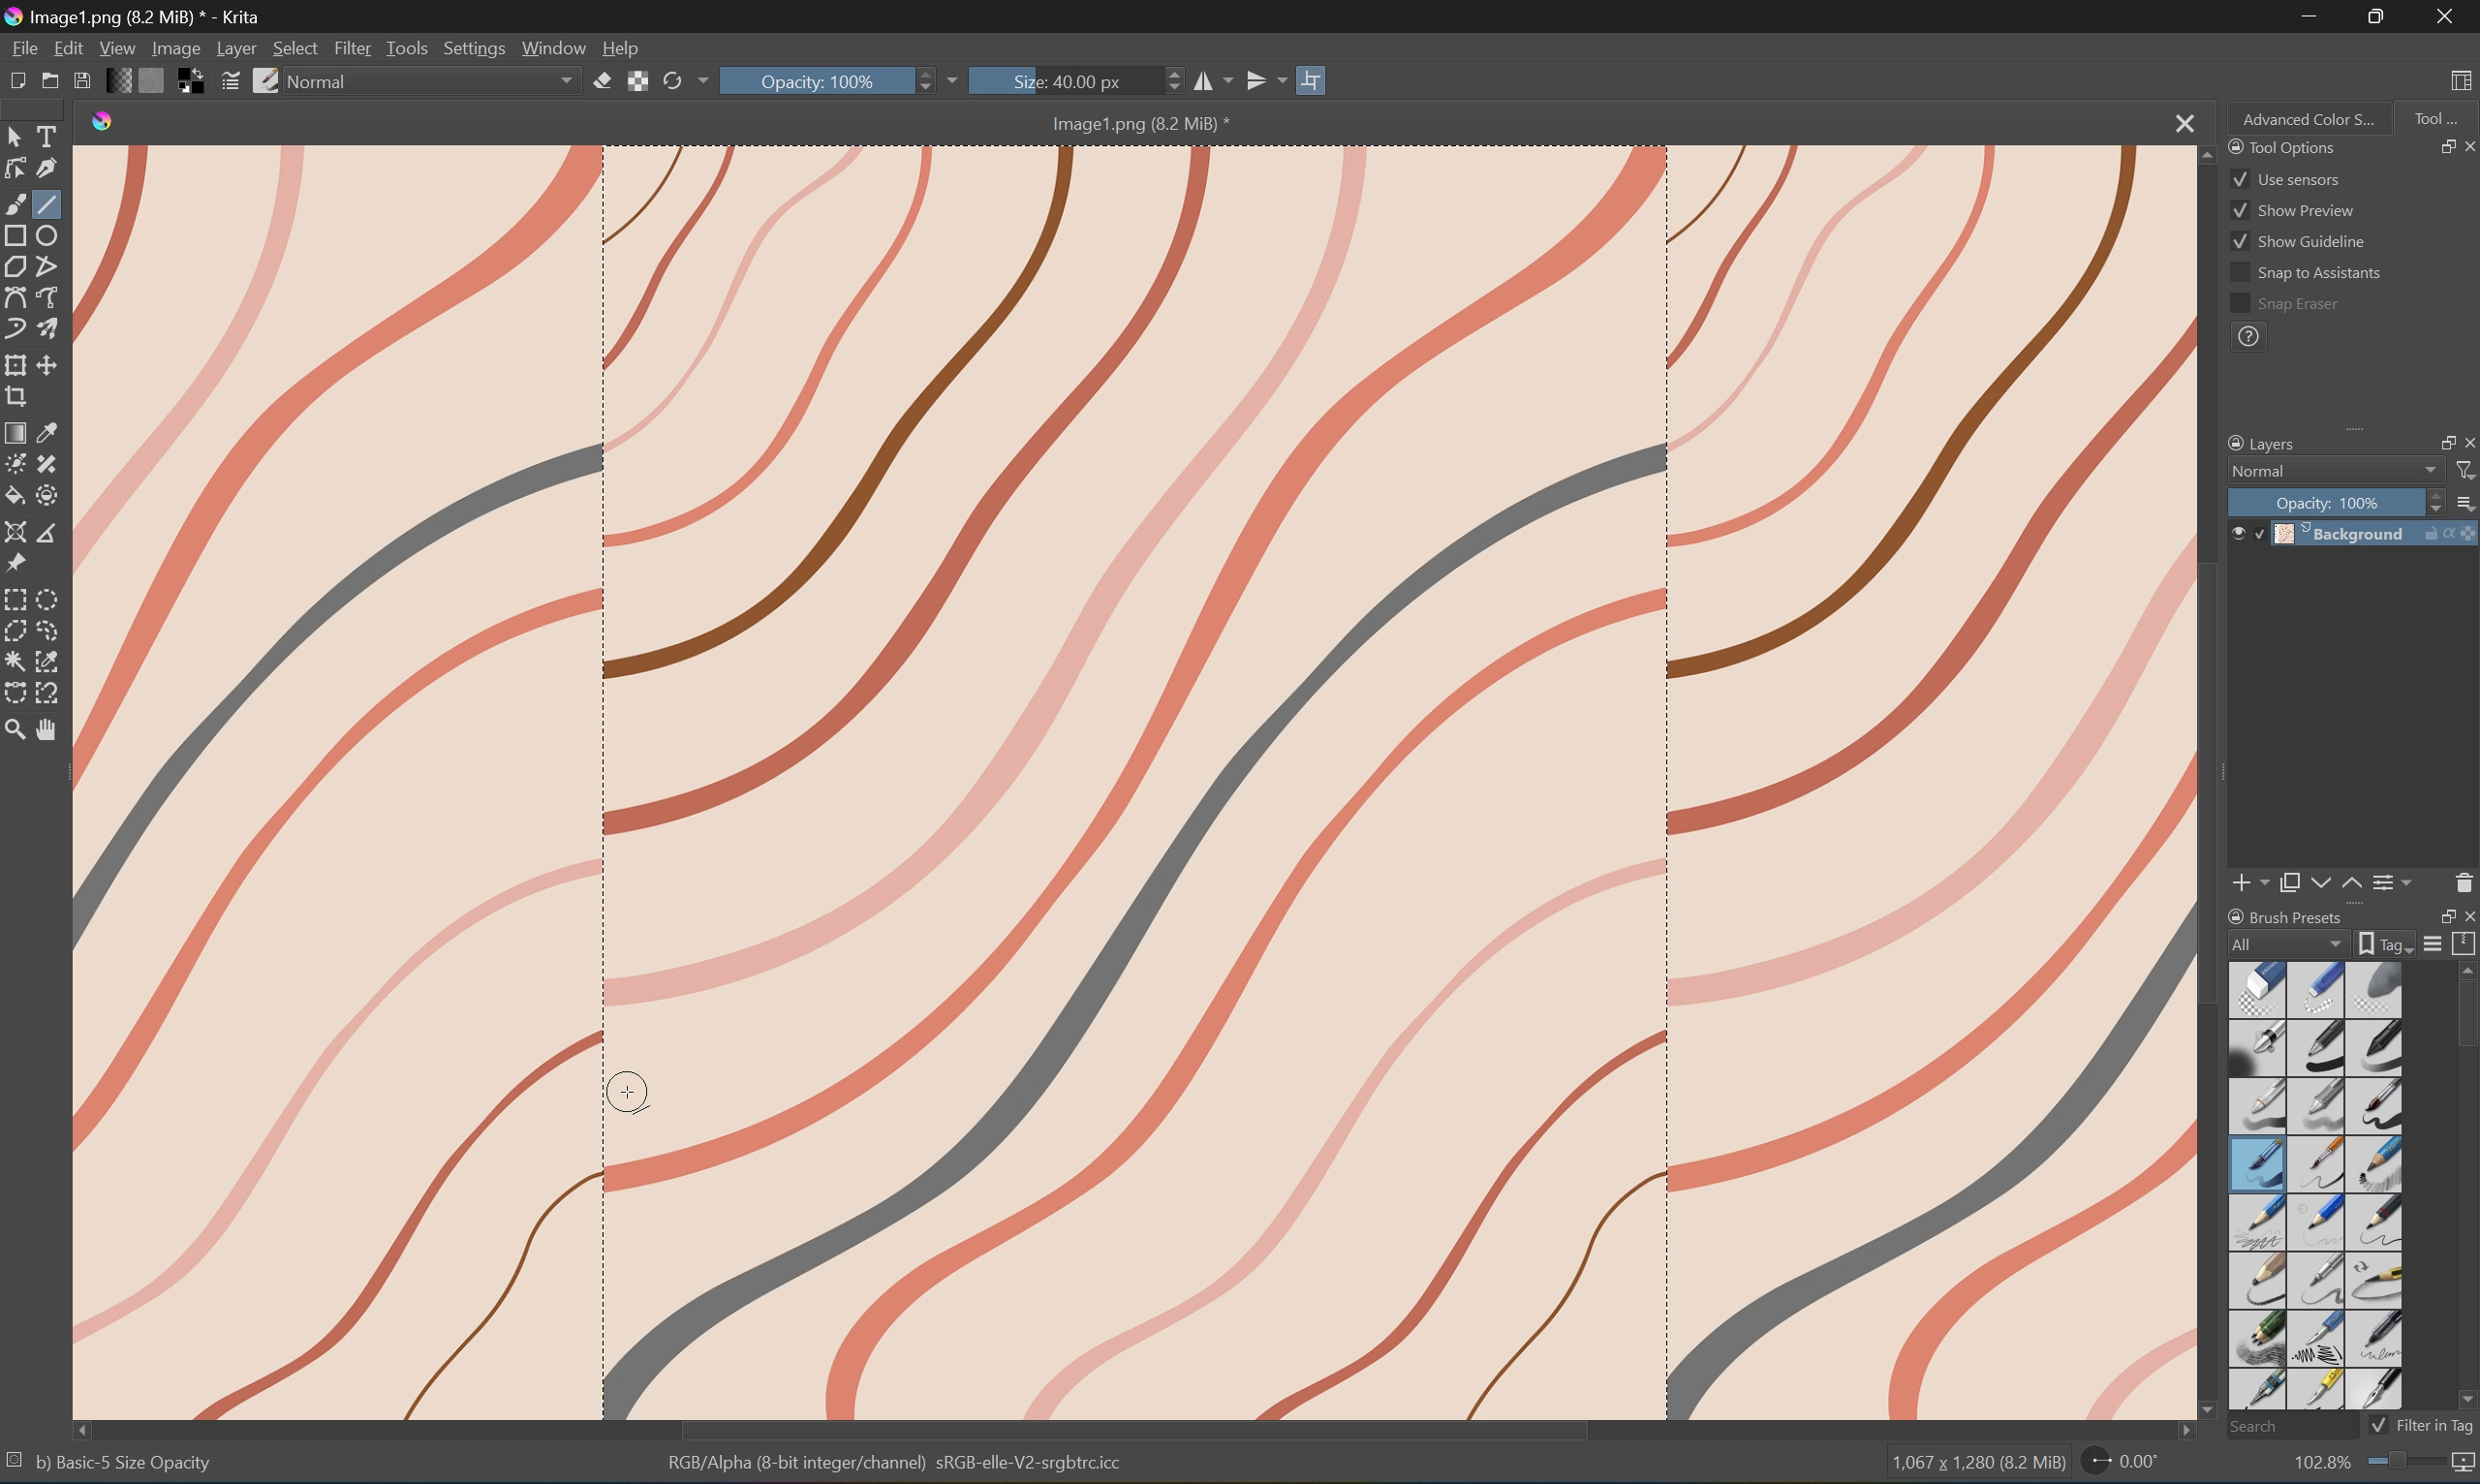 The height and width of the screenshot is (1484, 2480). I want to click on Edit shapes tool, so click(16, 169).